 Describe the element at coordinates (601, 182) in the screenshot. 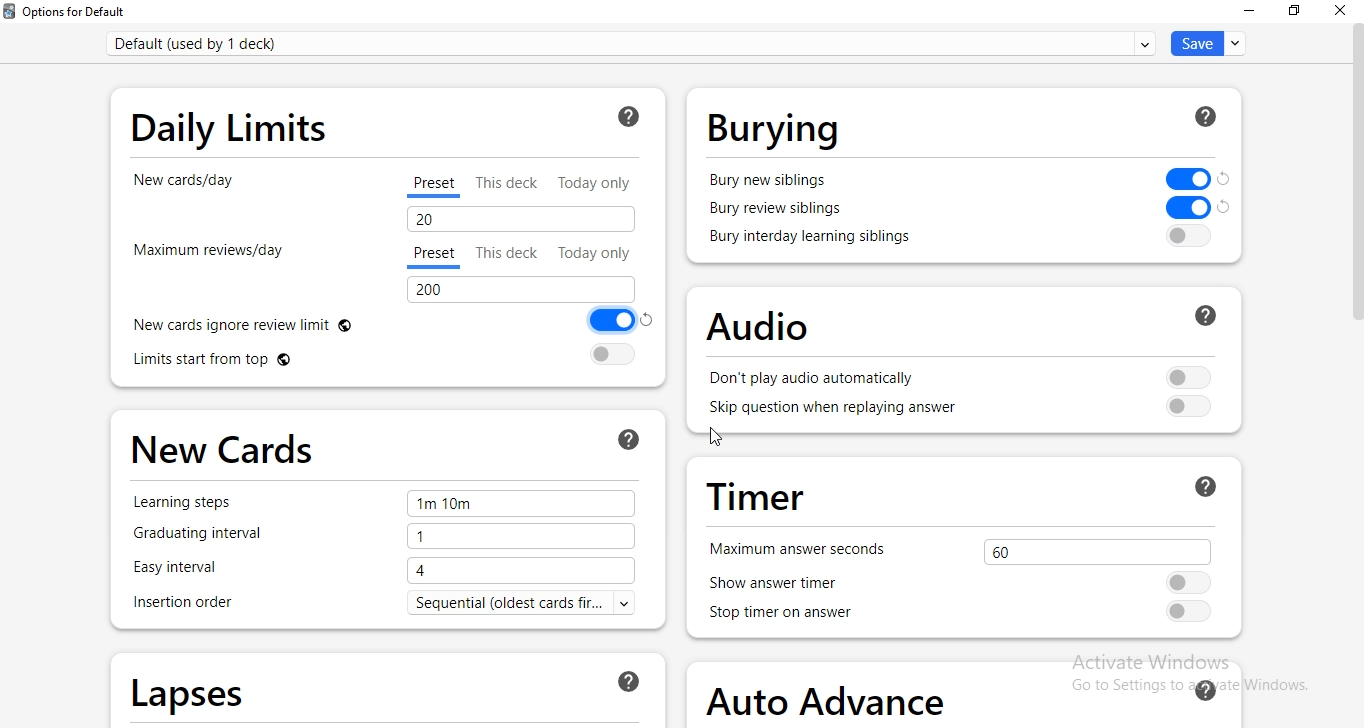

I see `today only` at that location.